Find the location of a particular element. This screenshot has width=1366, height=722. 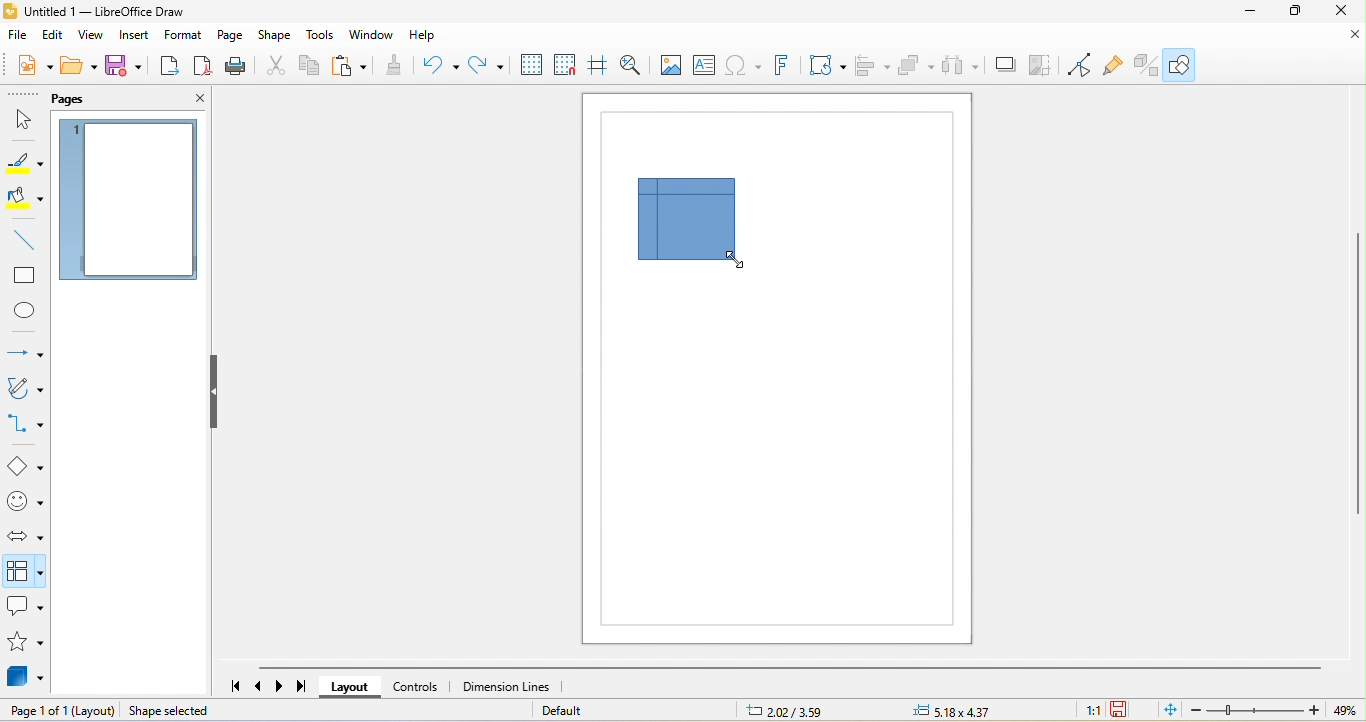

export is located at coordinates (169, 66).